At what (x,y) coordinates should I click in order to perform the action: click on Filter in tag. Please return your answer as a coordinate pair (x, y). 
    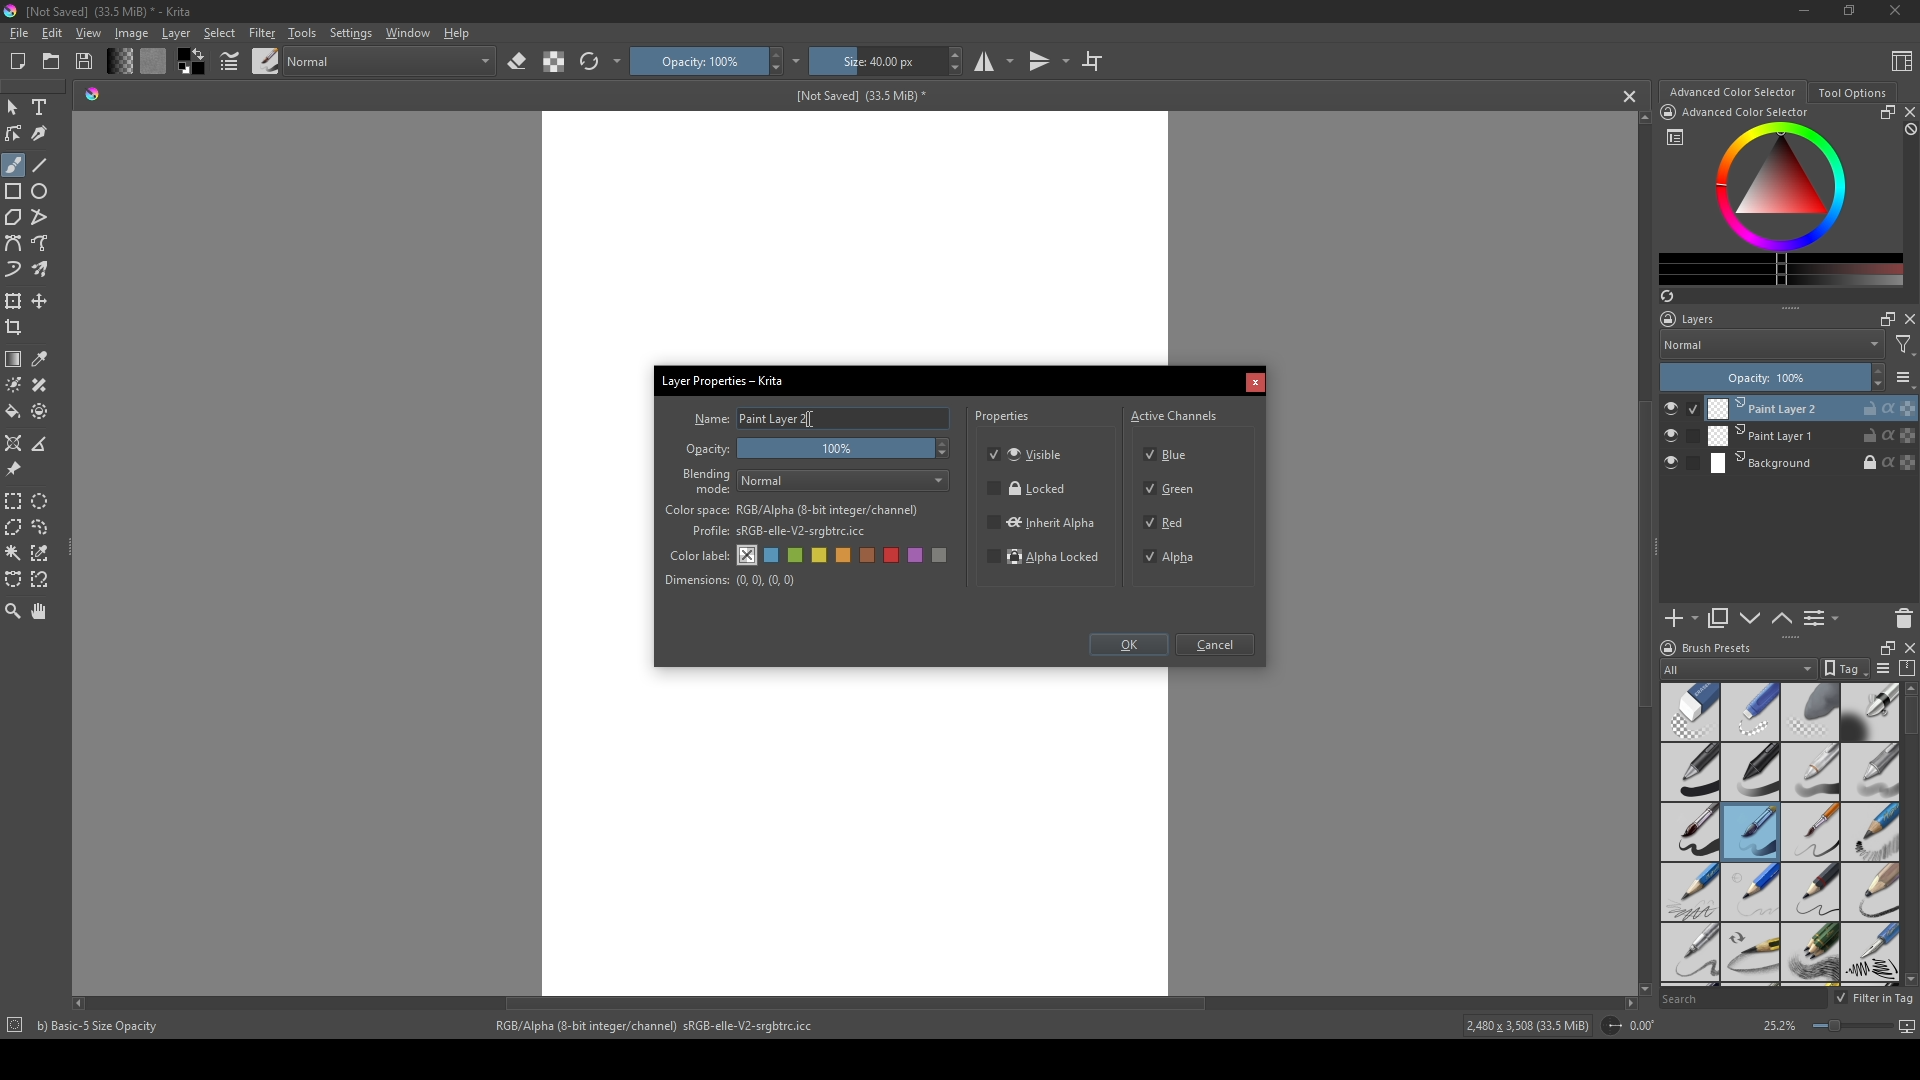
    Looking at the image, I should click on (1876, 999).